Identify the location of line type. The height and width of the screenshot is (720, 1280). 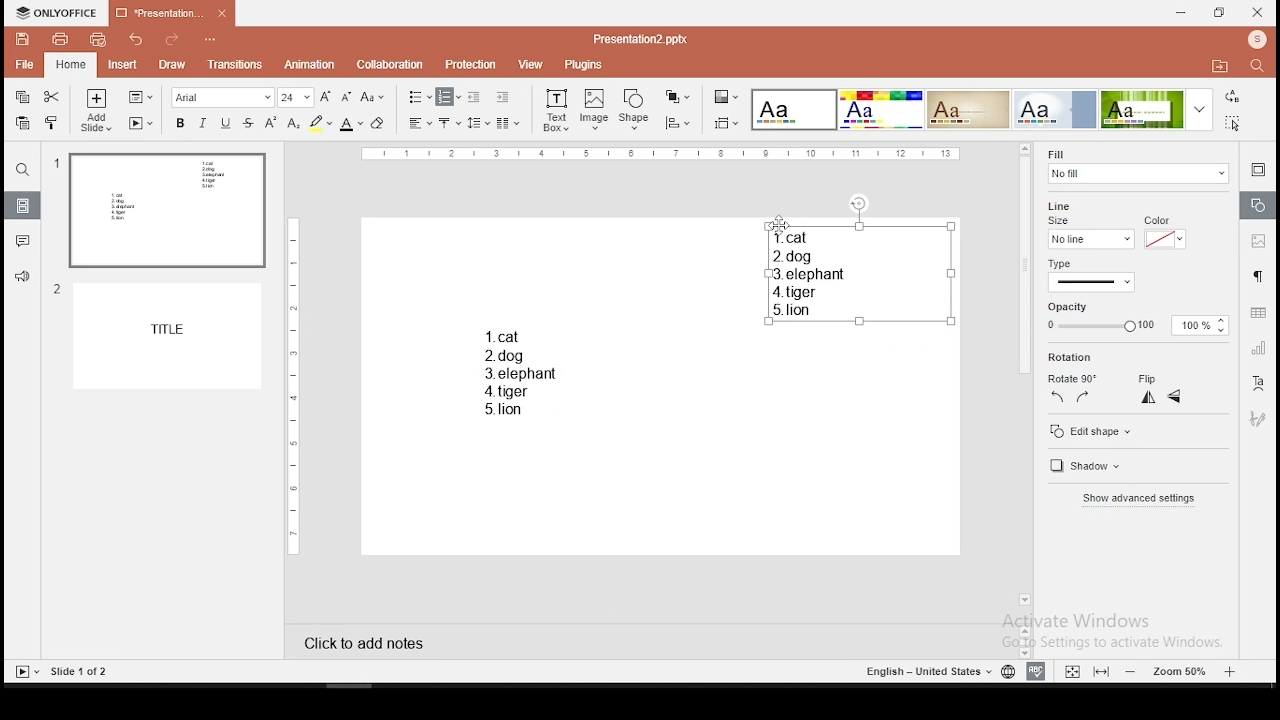
(1092, 282).